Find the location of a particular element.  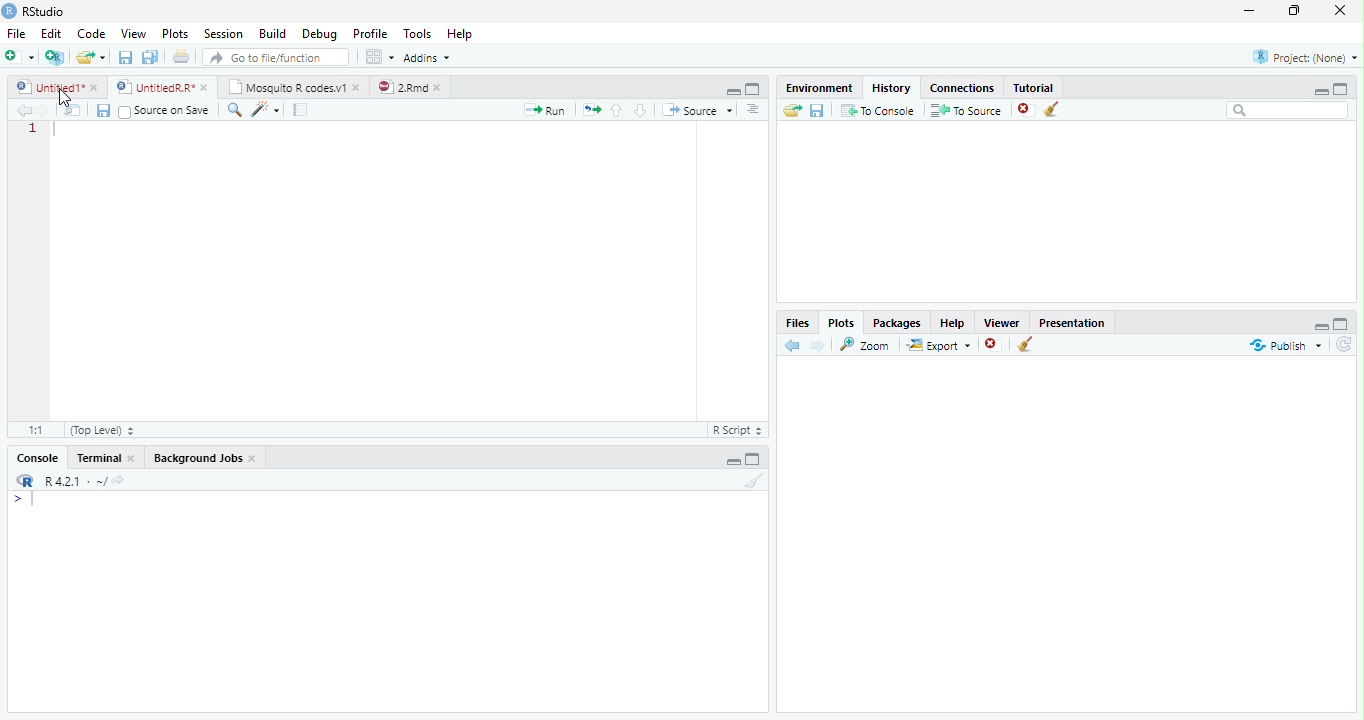

Source is located at coordinates (696, 109).